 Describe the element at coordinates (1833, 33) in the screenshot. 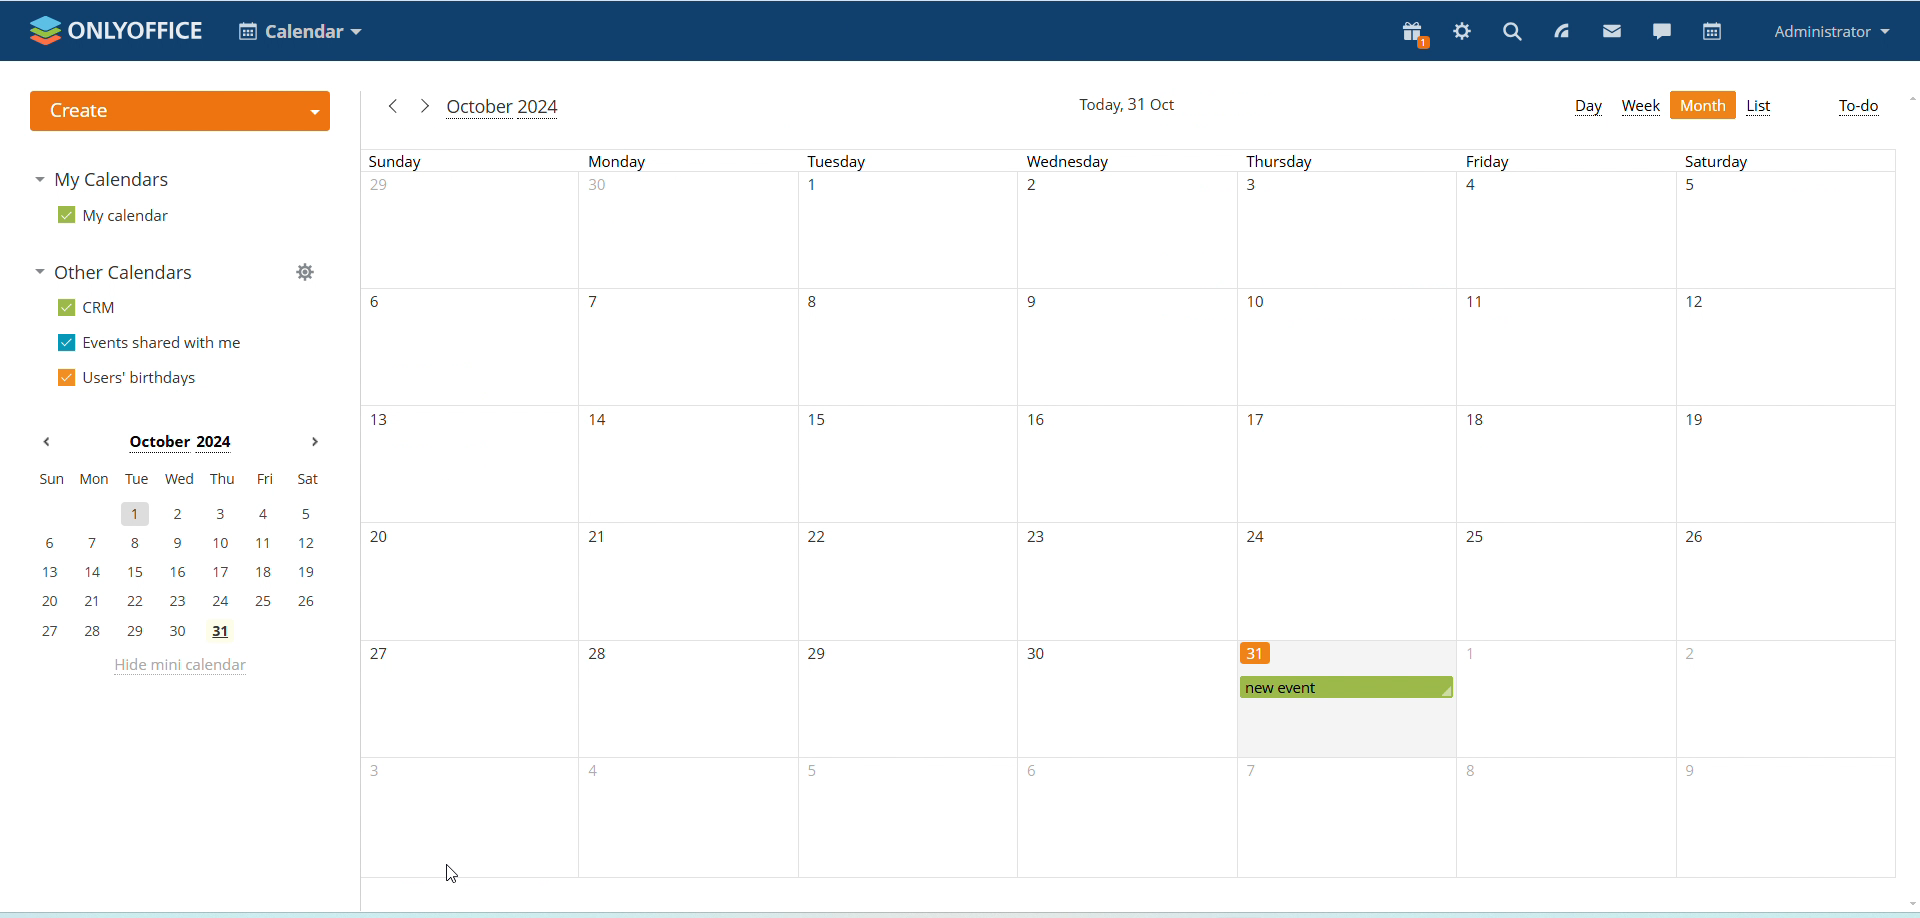

I see `administrator` at that location.